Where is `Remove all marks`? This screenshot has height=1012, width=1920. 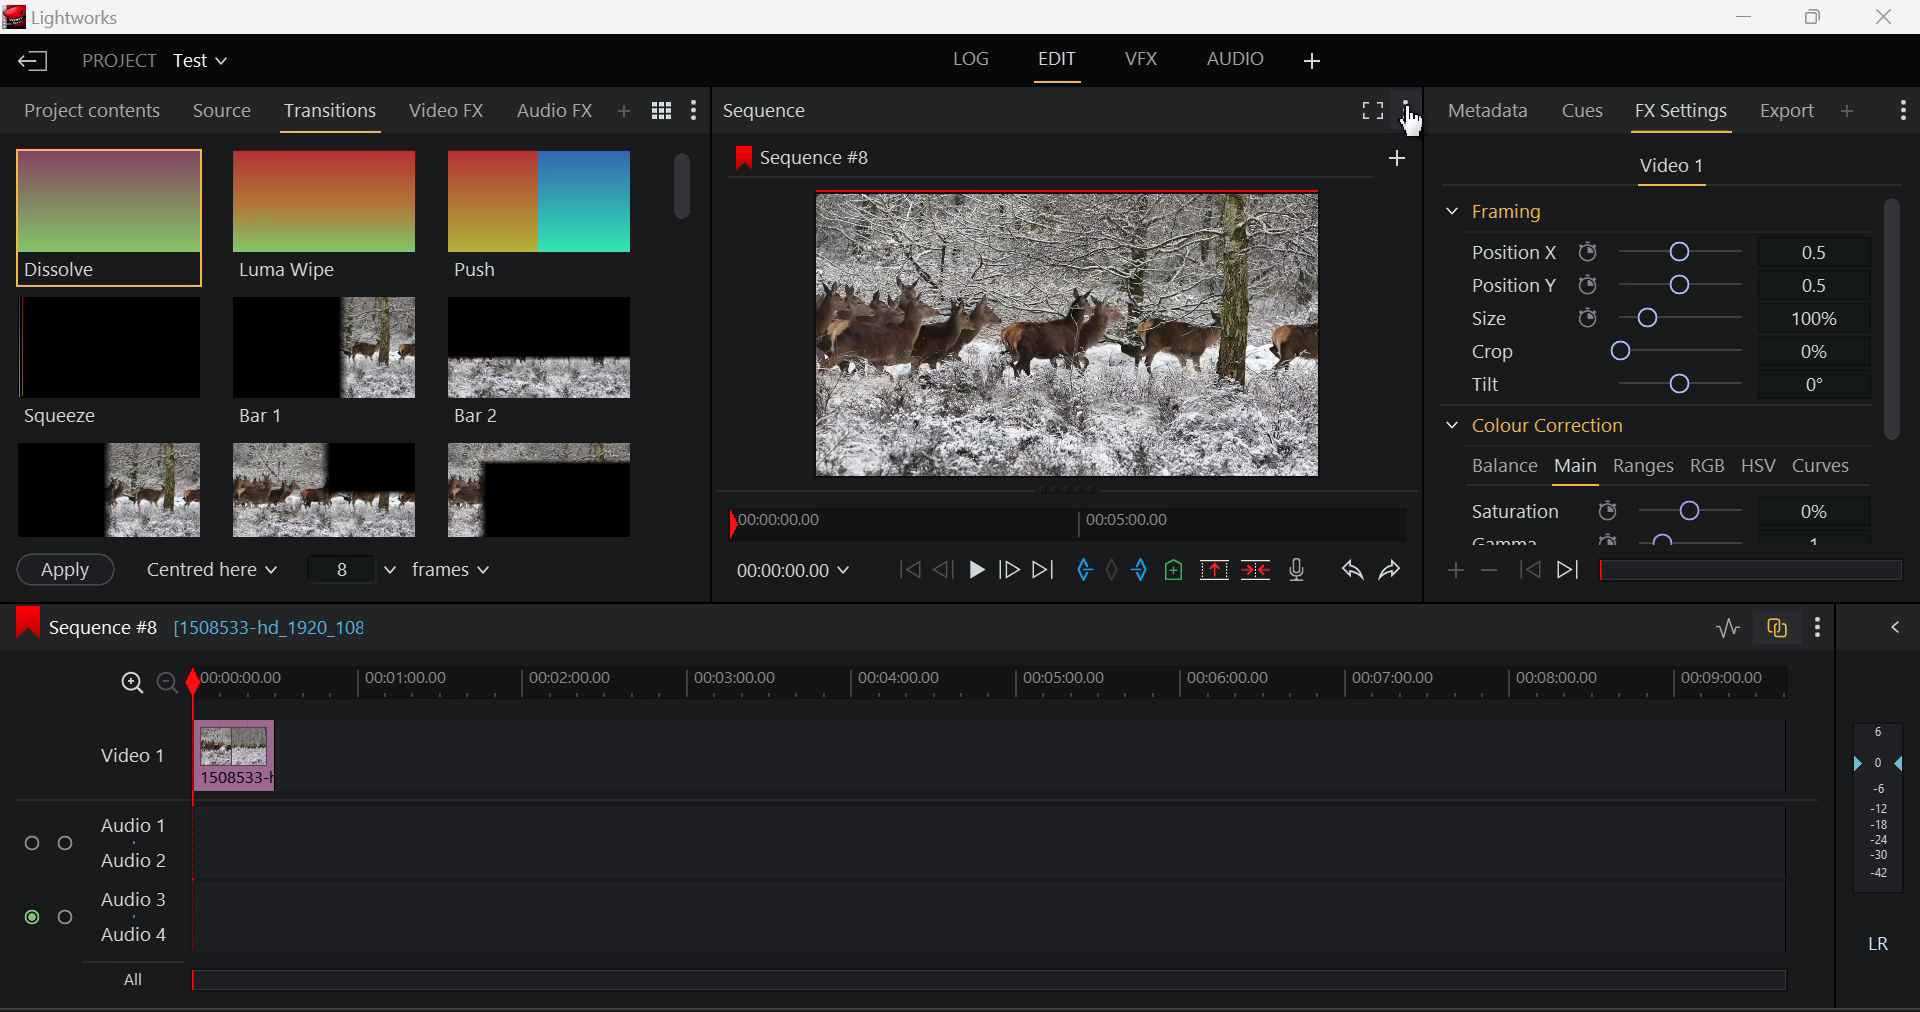 Remove all marks is located at coordinates (1114, 573).